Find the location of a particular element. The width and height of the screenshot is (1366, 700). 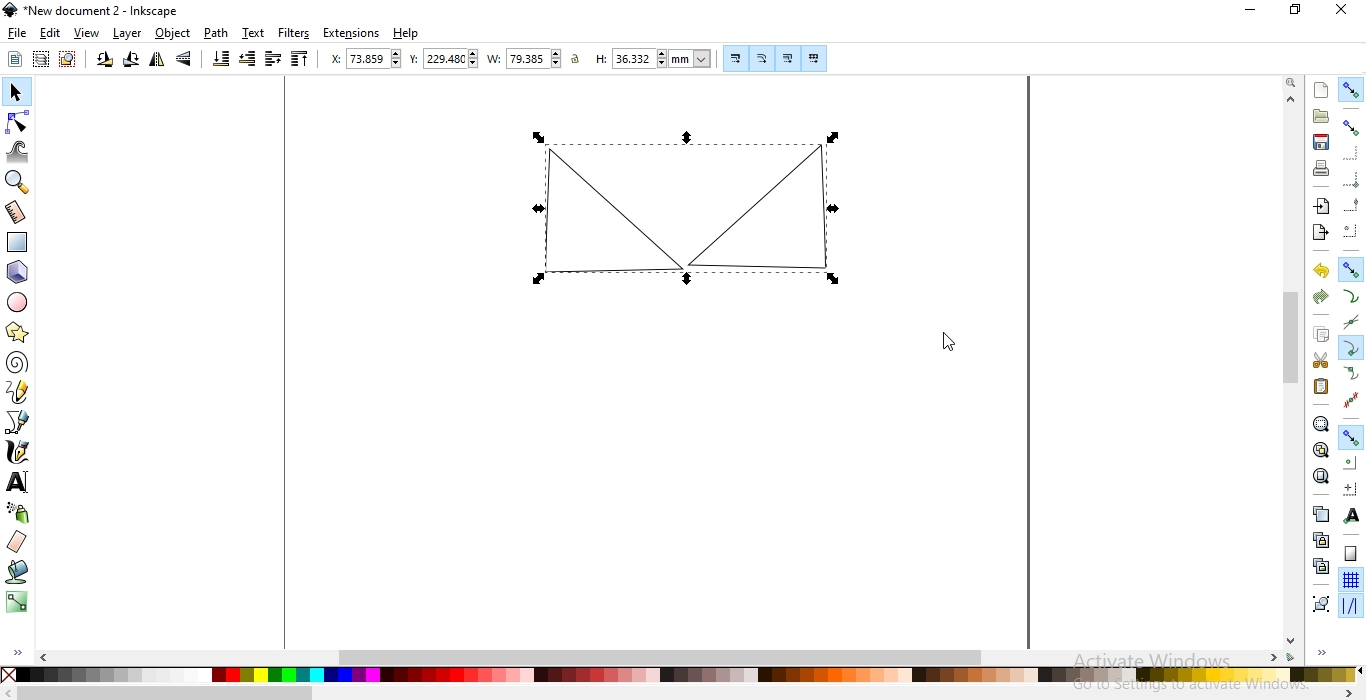

create rectangle and squares is located at coordinates (21, 241).